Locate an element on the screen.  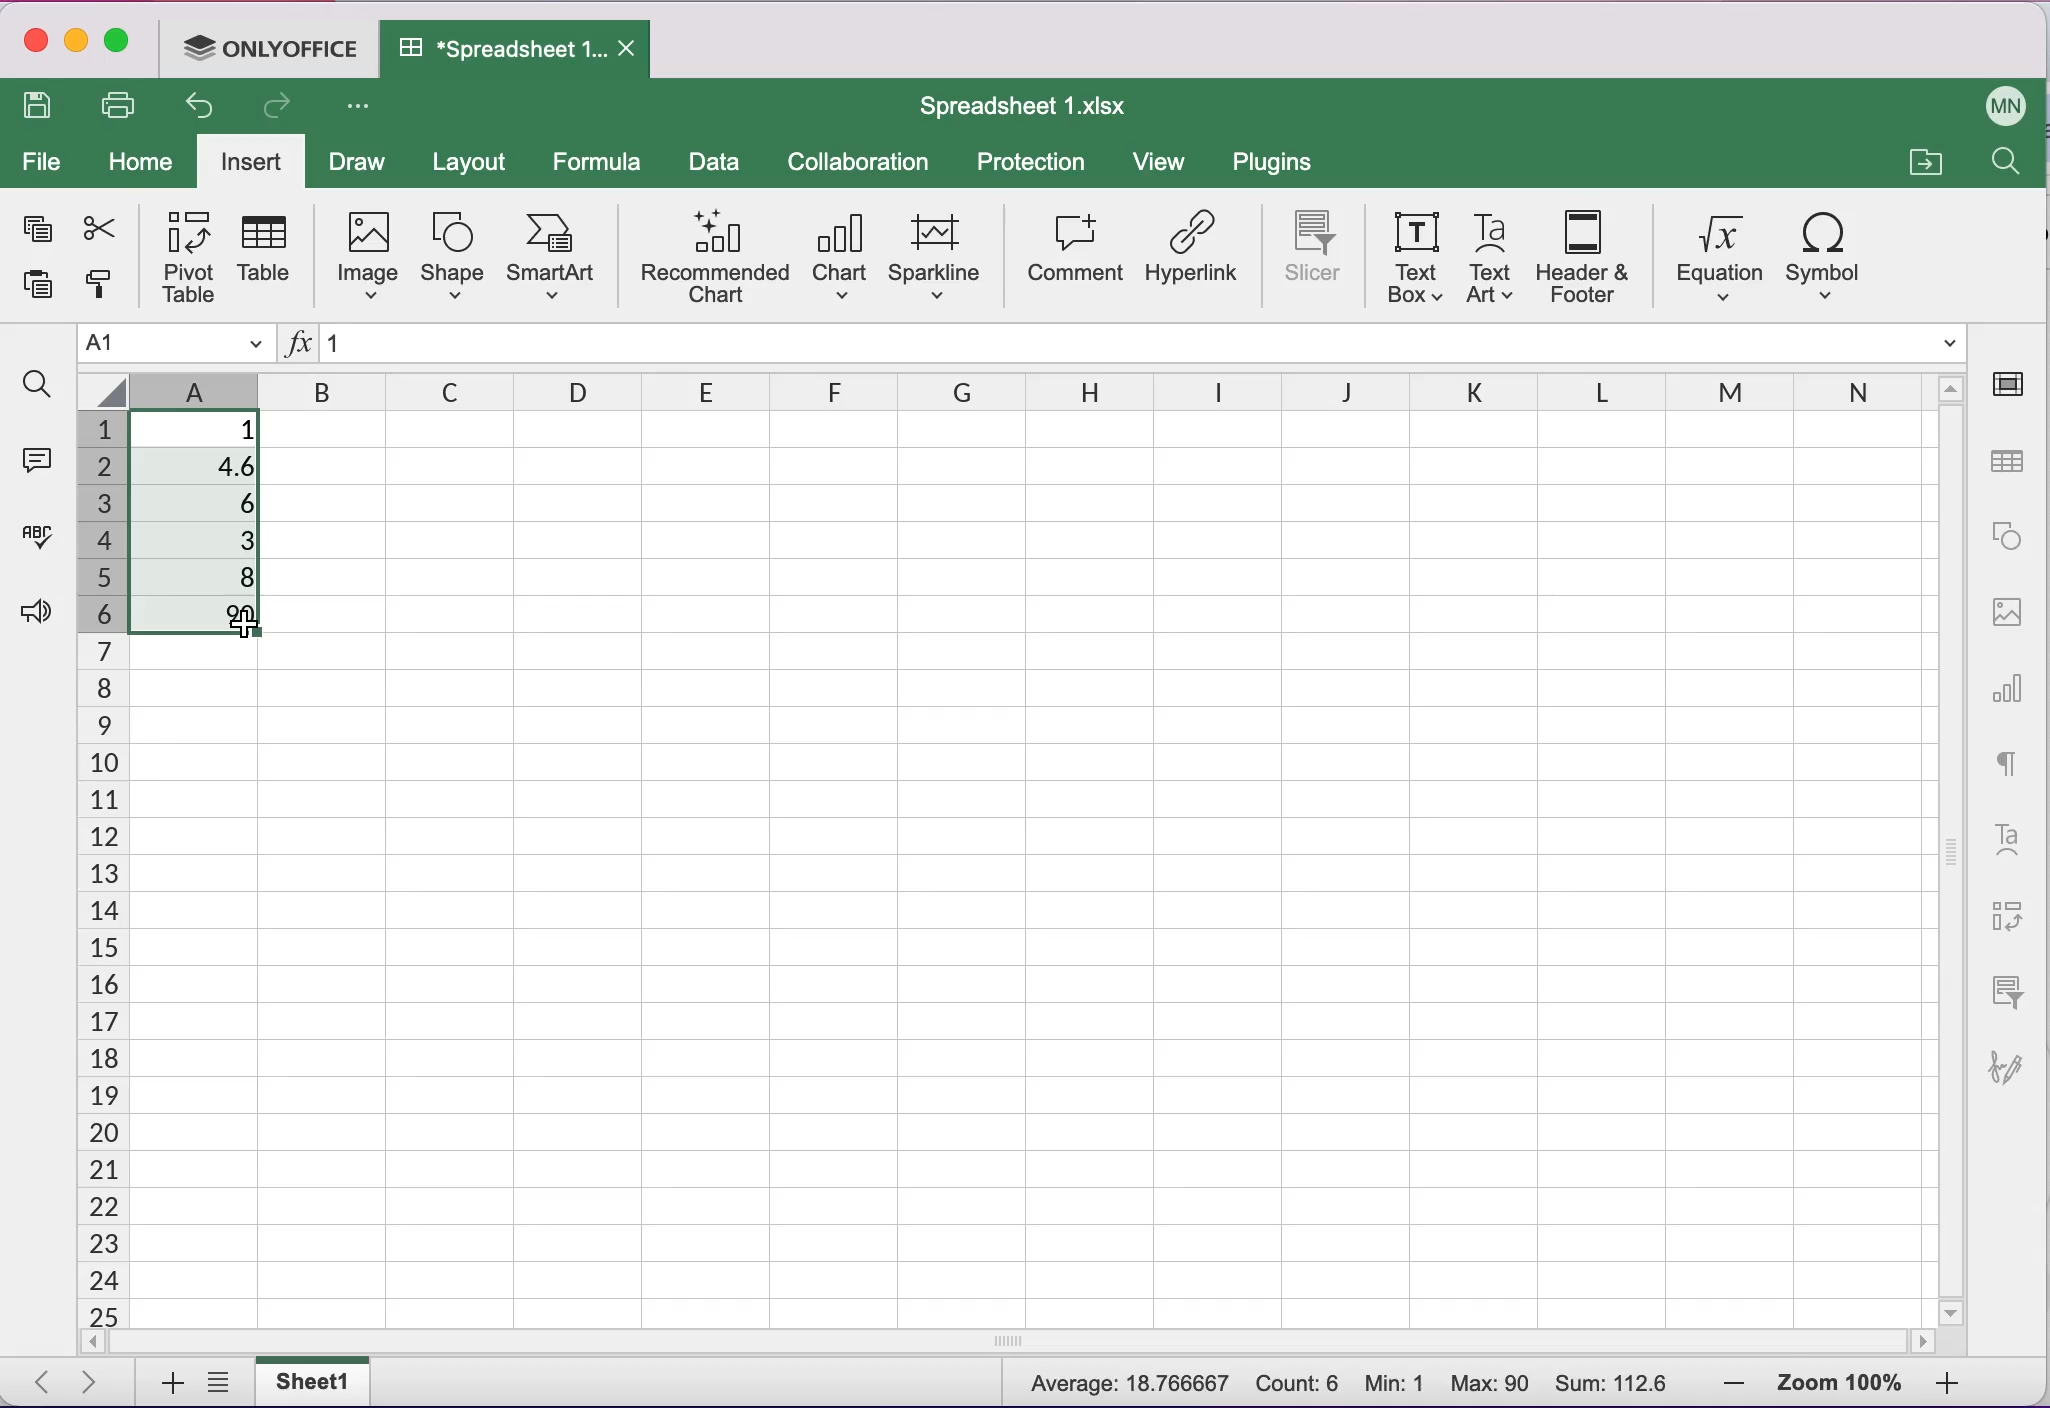
comments is located at coordinates (38, 462).